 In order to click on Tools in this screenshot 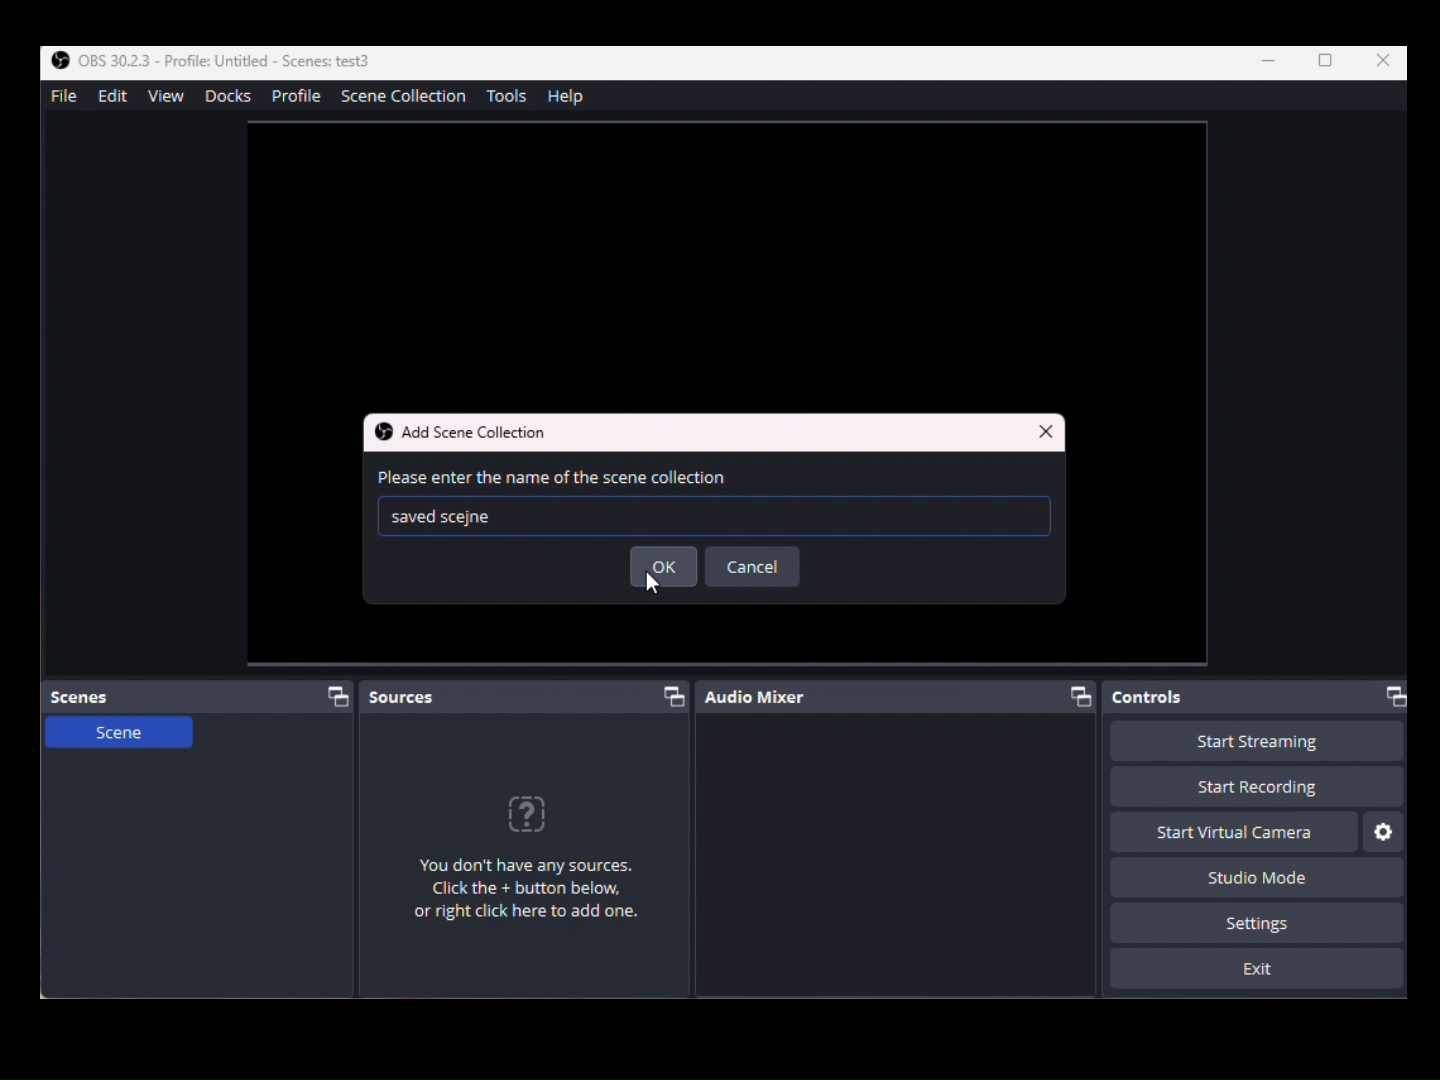, I will do `click(511, 96)`.